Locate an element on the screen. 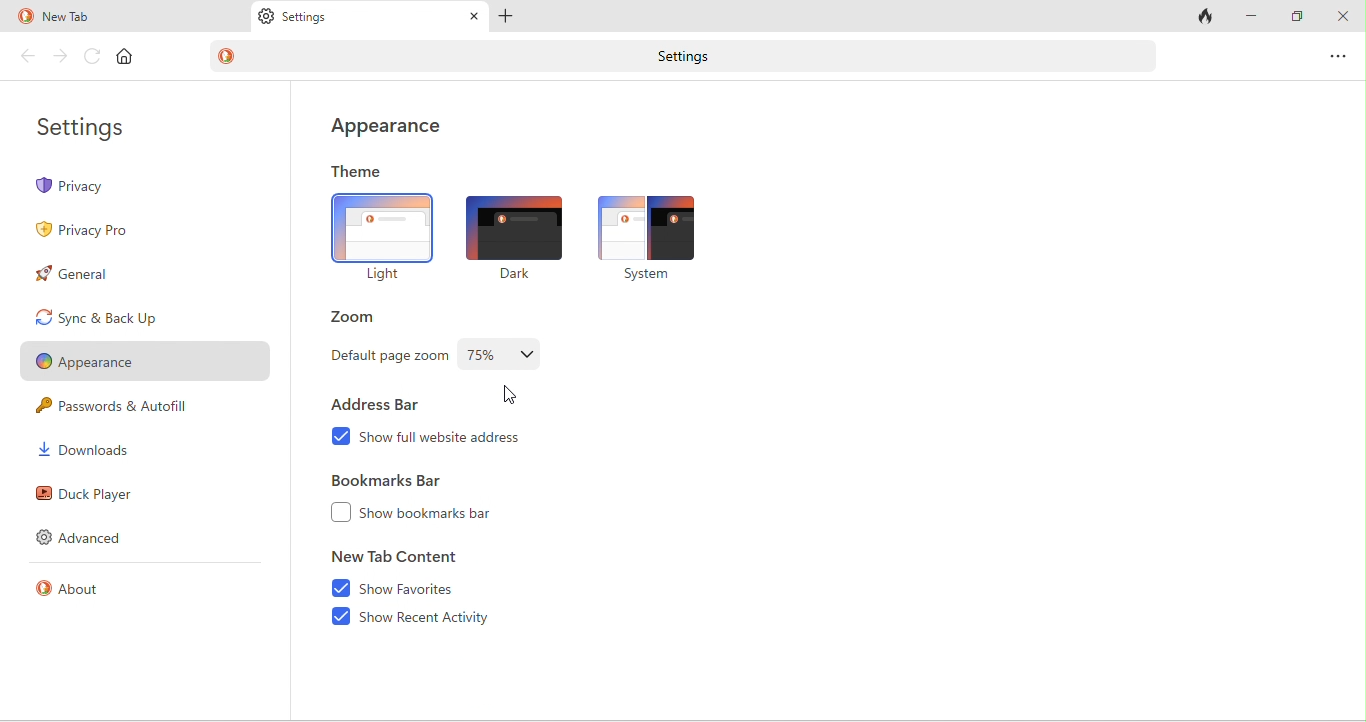 Image resolution: width=1366 pixels, height=722 pixels. theme is located at coordinates (359, 173).